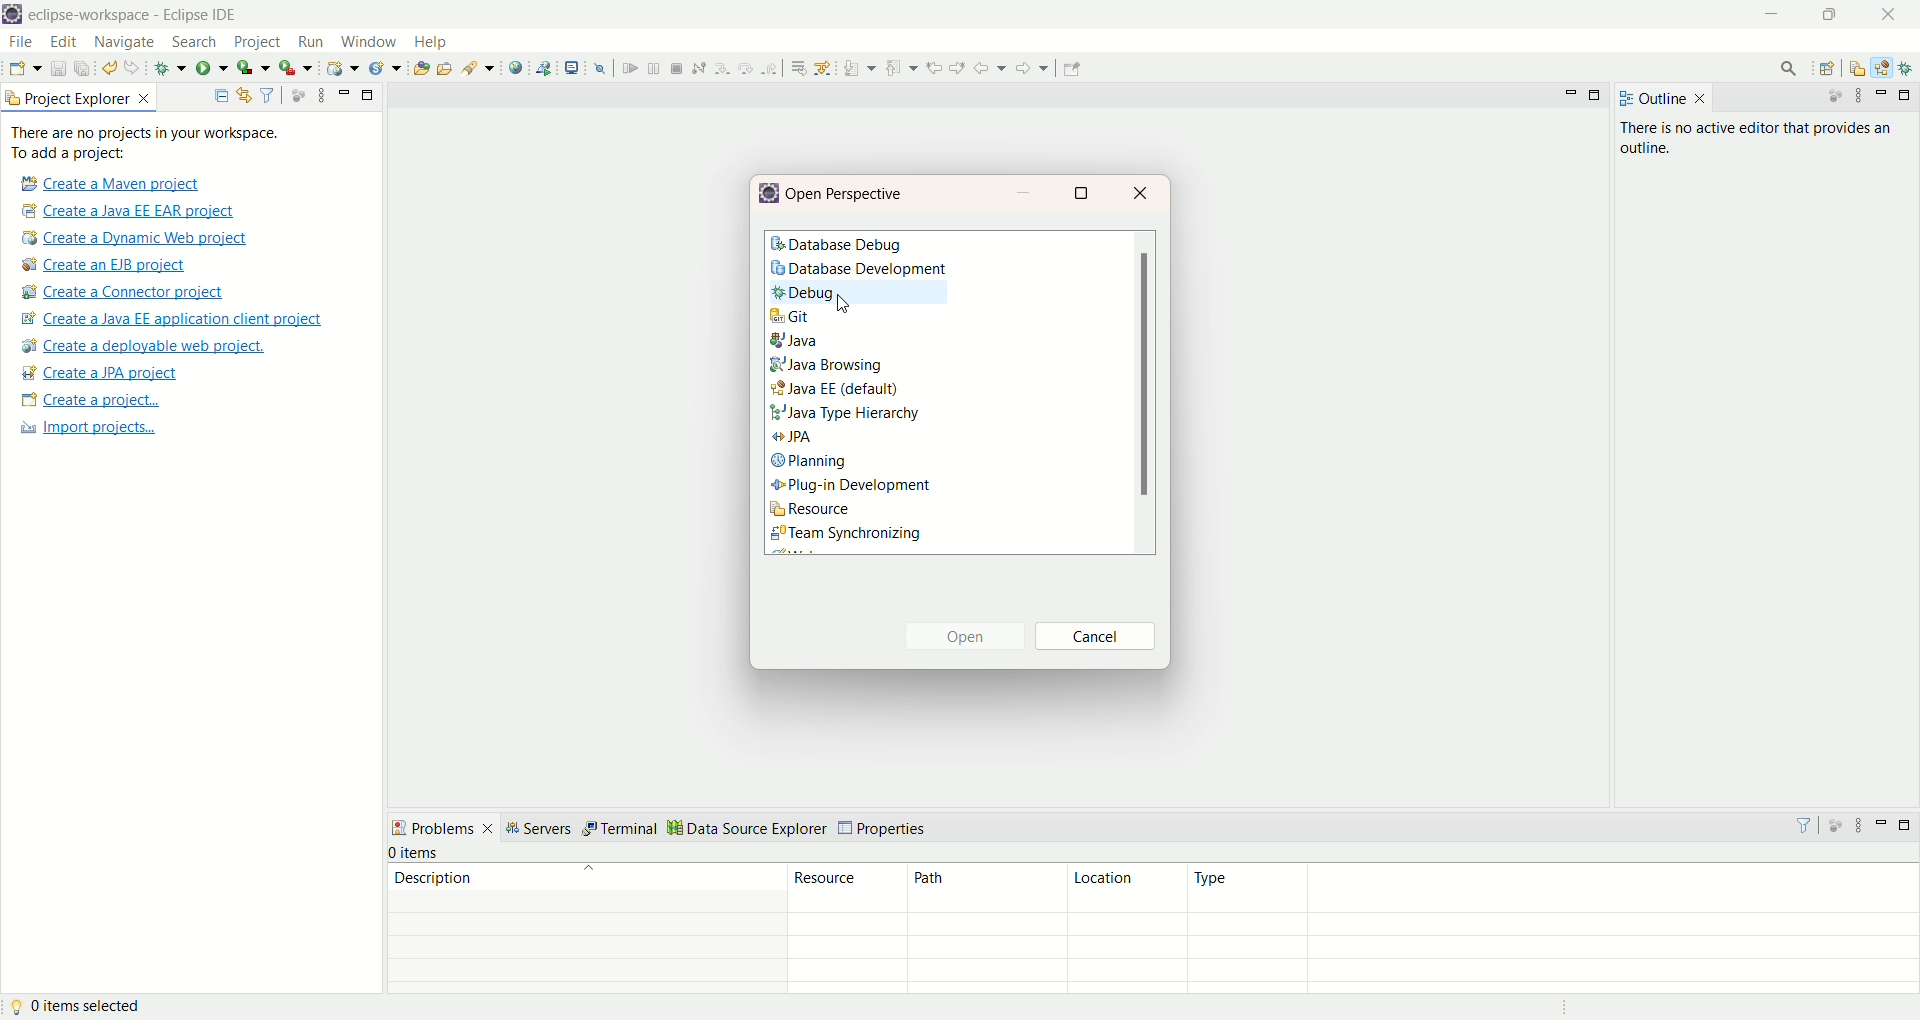 The image size is (1920, 1020). I want to click on file, so click(21, 42).